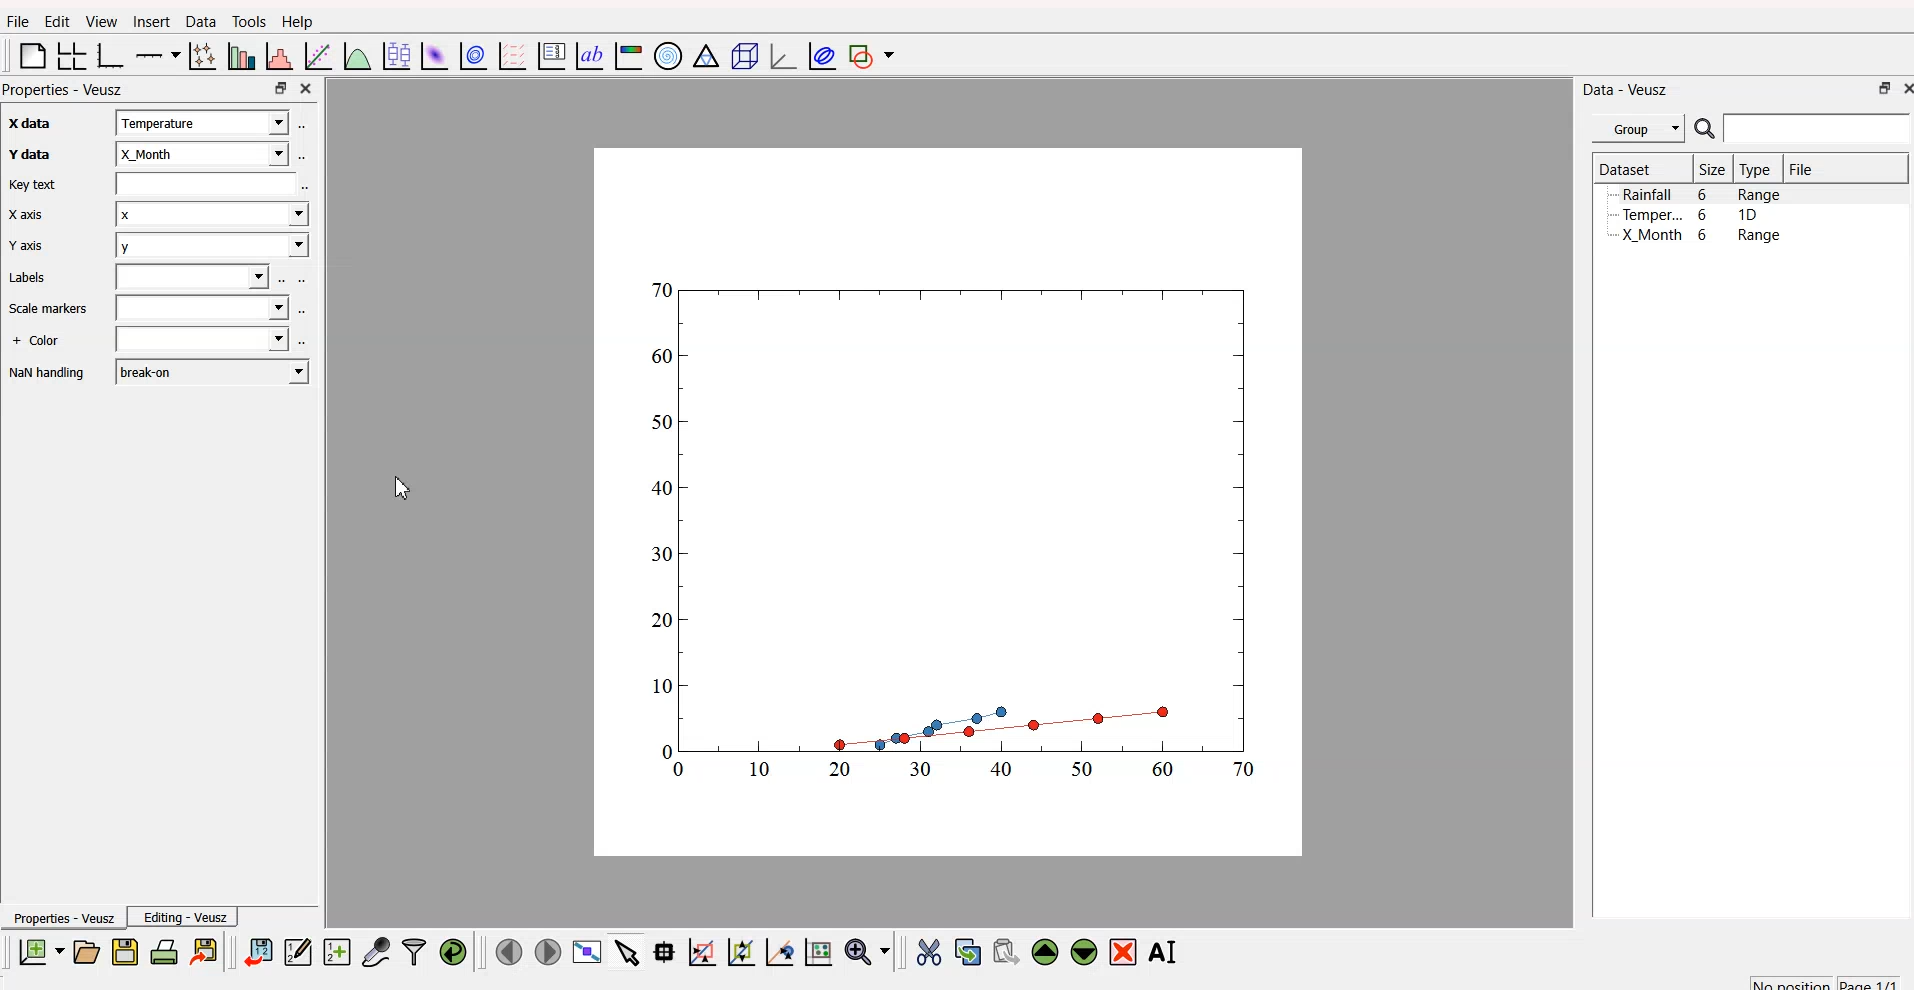 The width and height of the screenshot is (1914, 990). What do you see at coordinates (471, 56) in the screenshot?
I see `plot data` at bounding box center [471, 56].